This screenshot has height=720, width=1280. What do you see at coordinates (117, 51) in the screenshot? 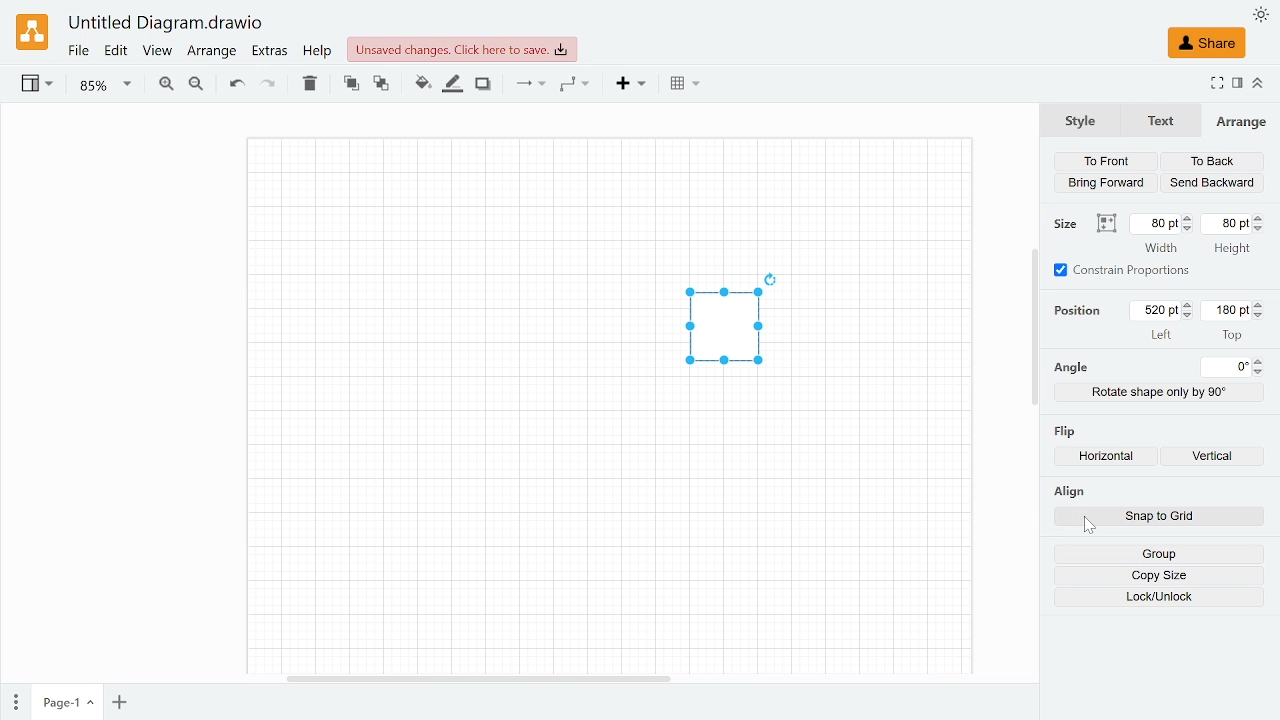
I see `Edit` at bounding box center [117, 51].